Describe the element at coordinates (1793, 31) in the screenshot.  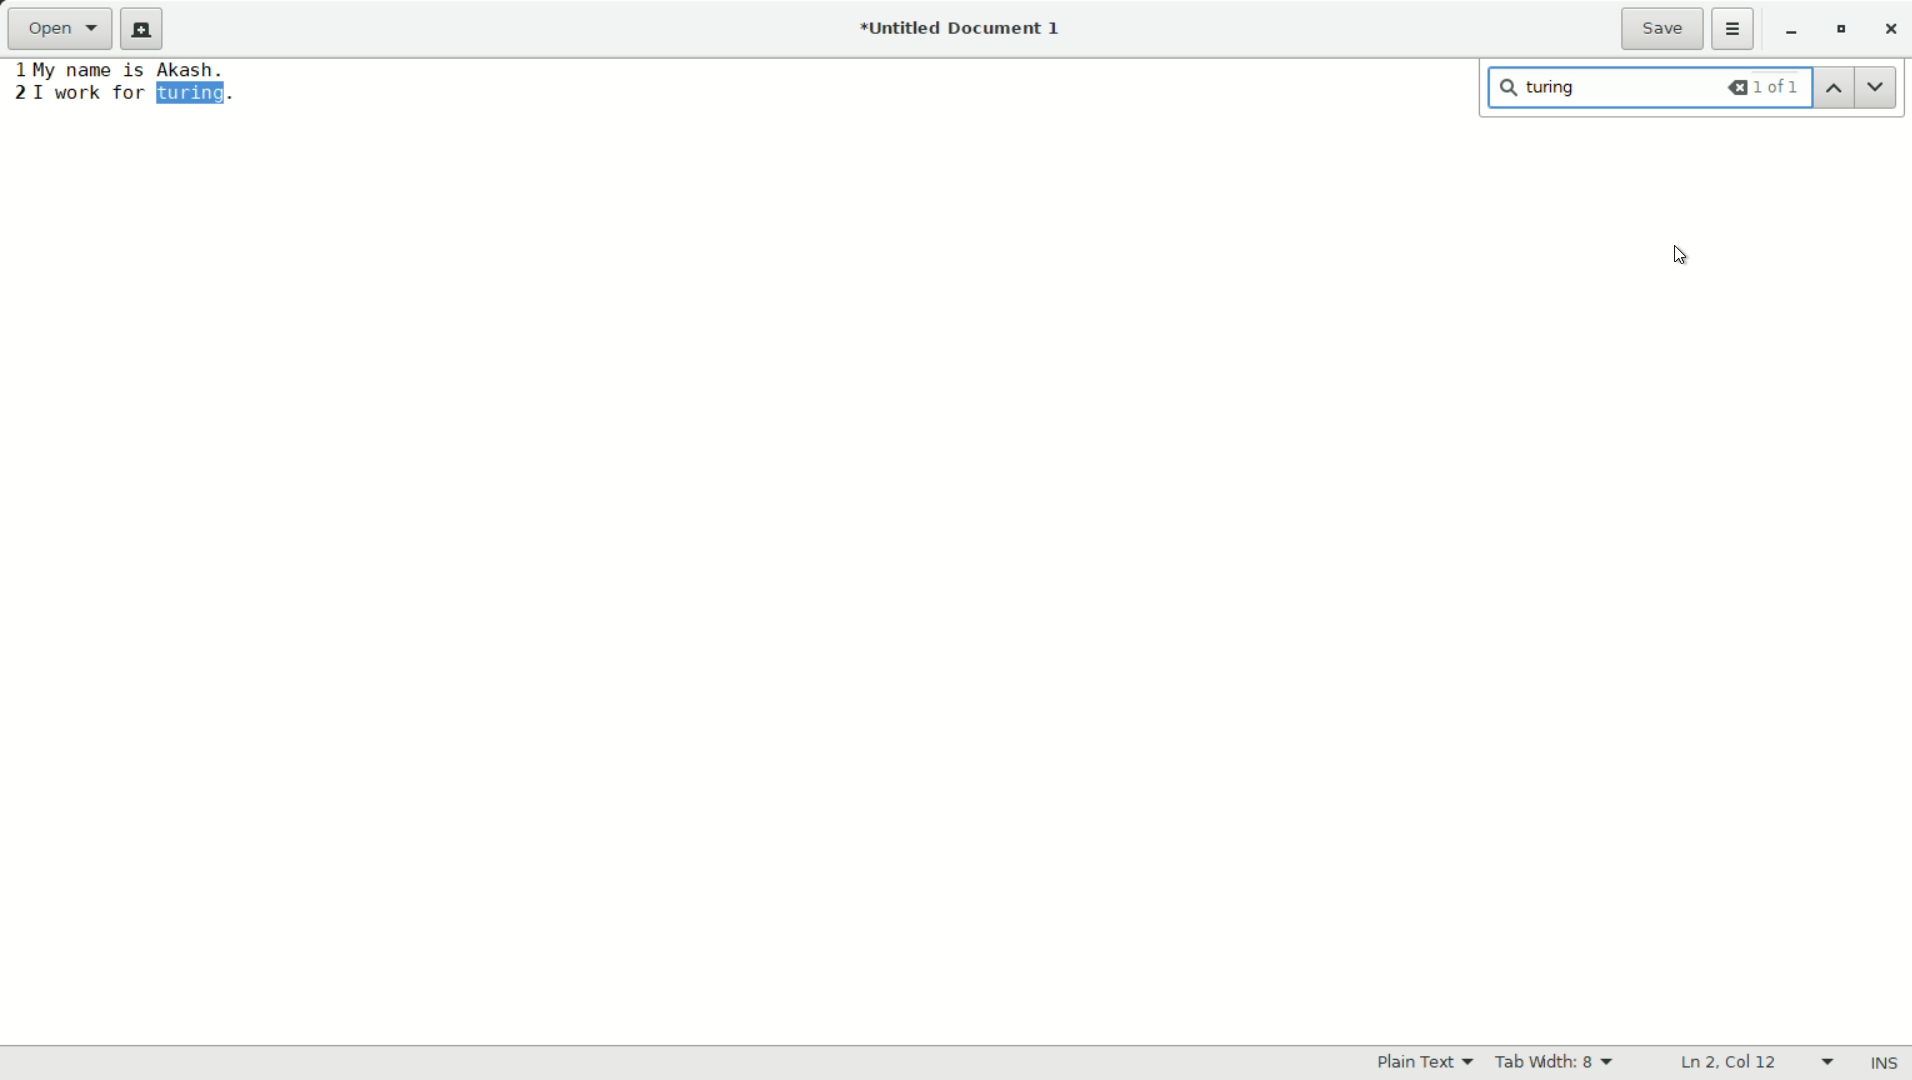
I see `minimize` at that location.